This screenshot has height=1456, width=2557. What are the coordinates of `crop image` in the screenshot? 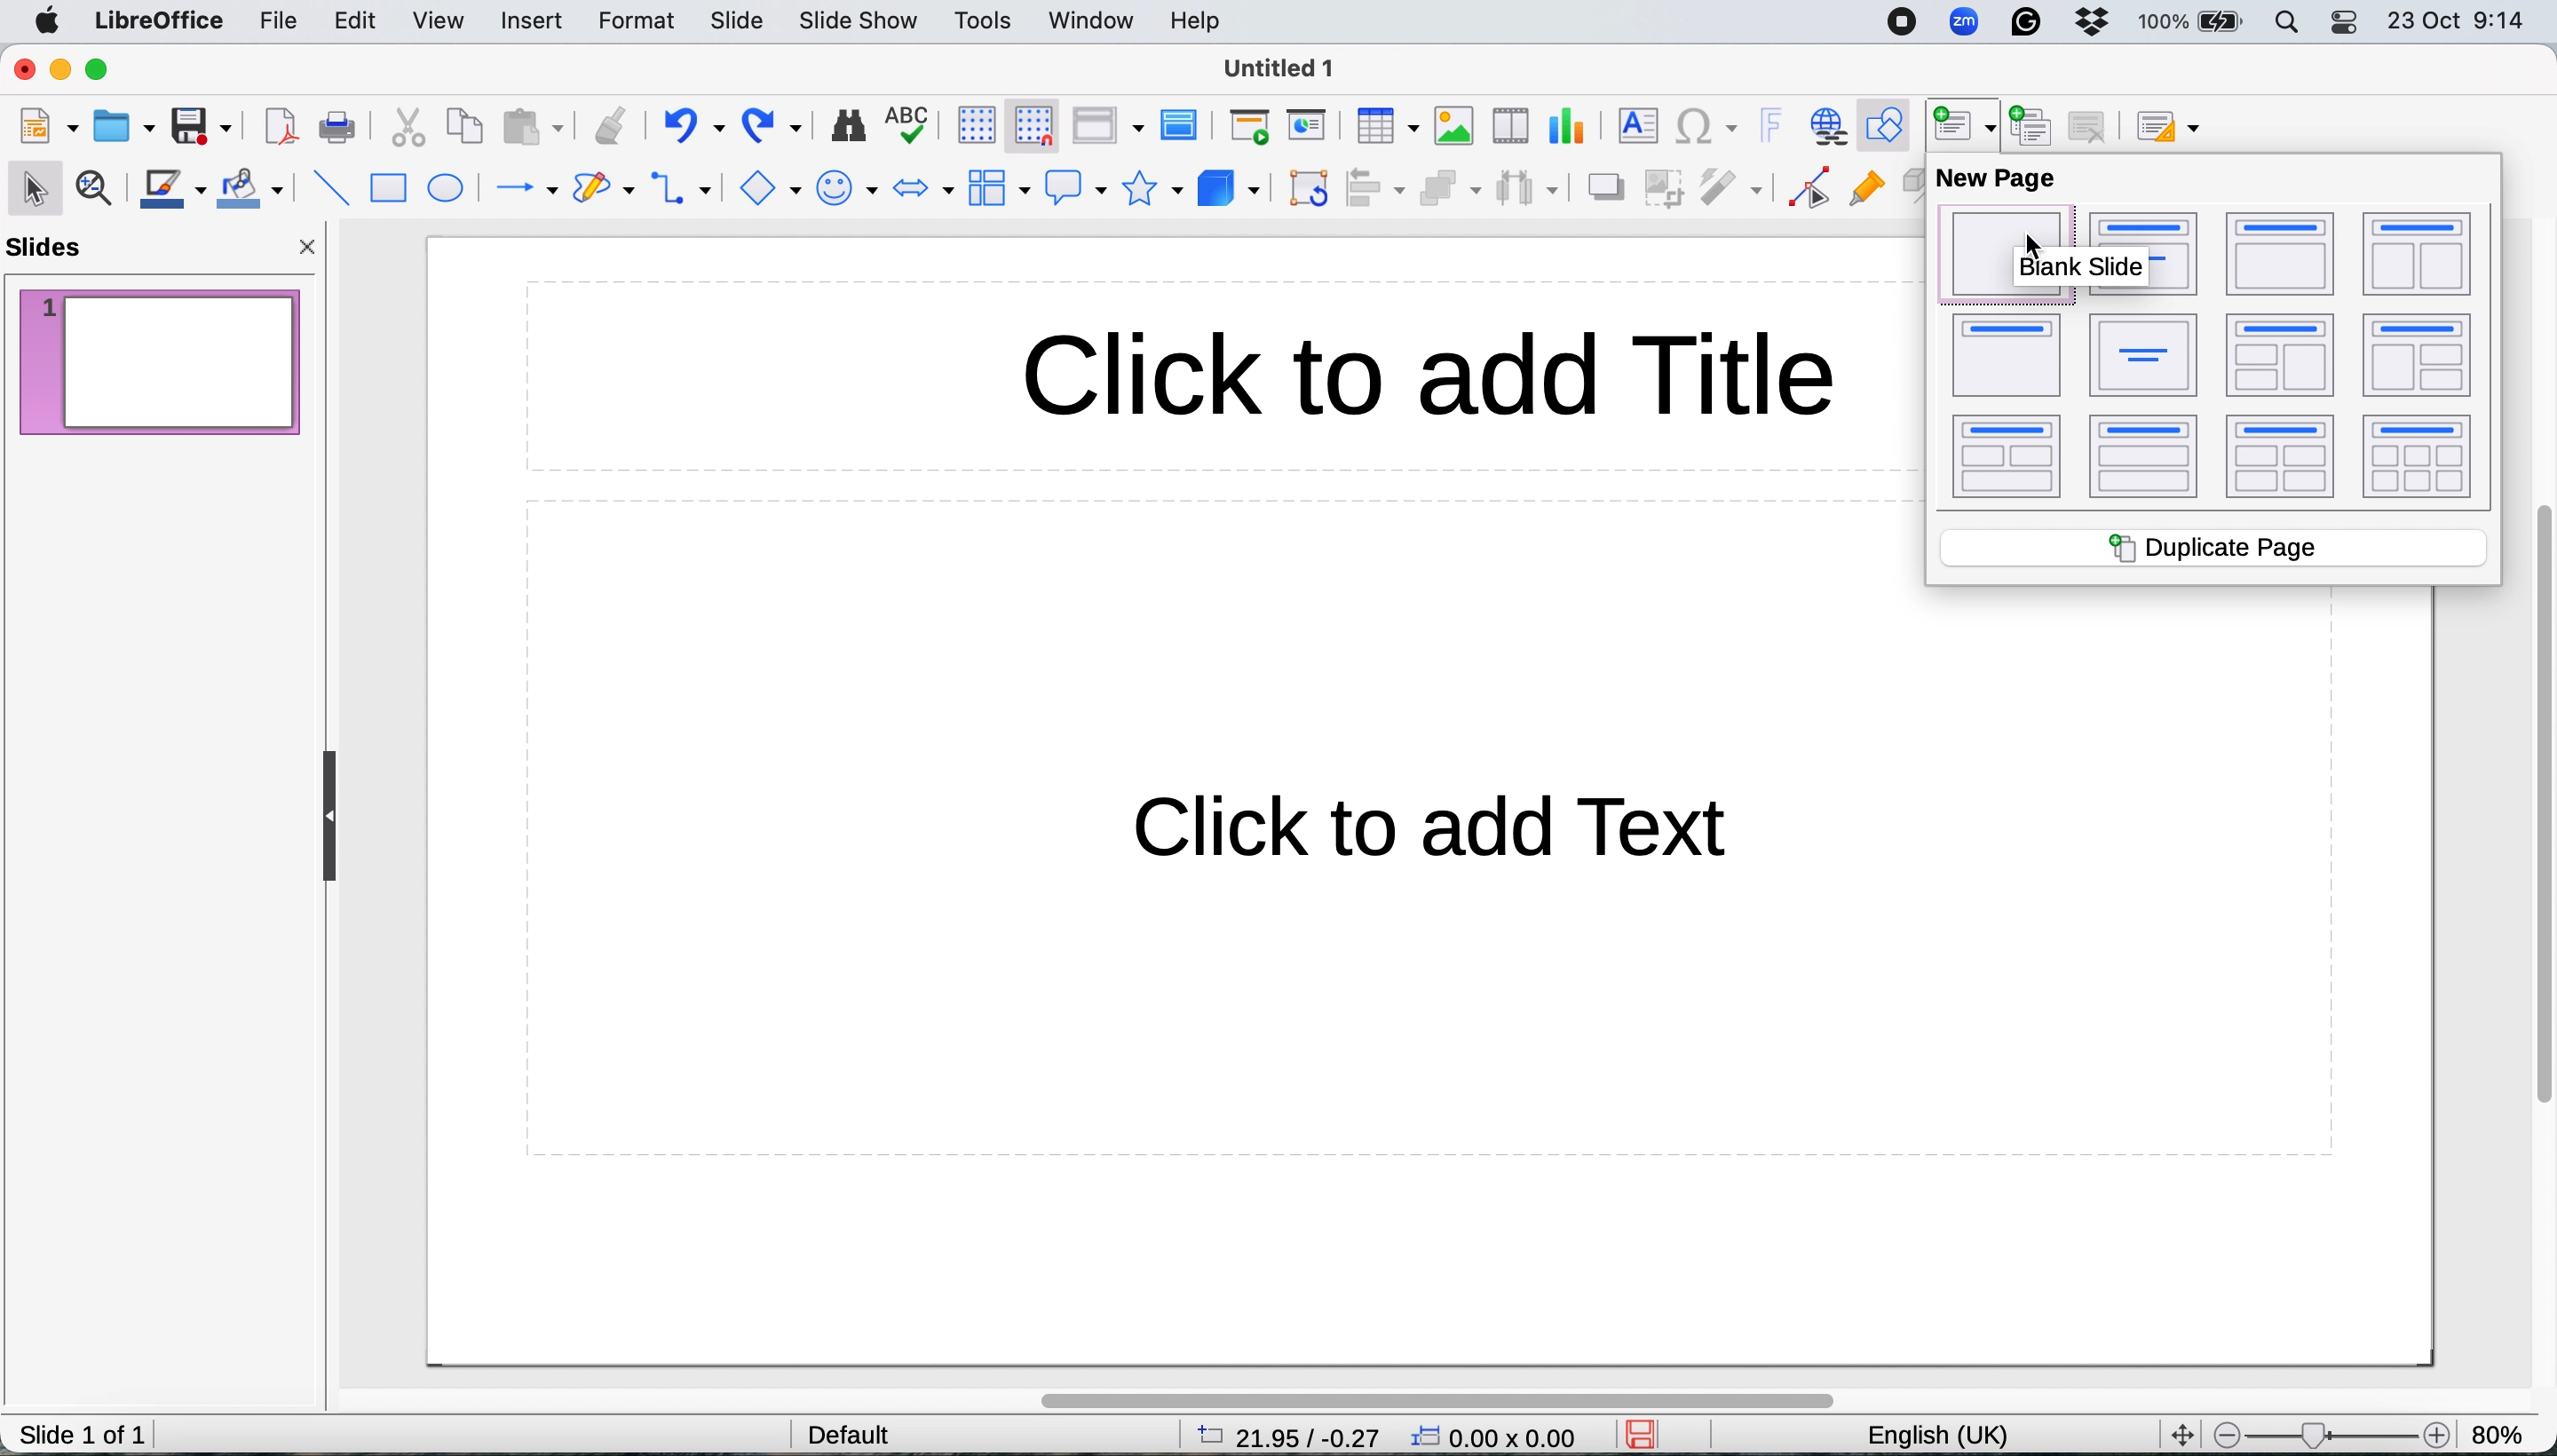 It's located at (1664, 188).